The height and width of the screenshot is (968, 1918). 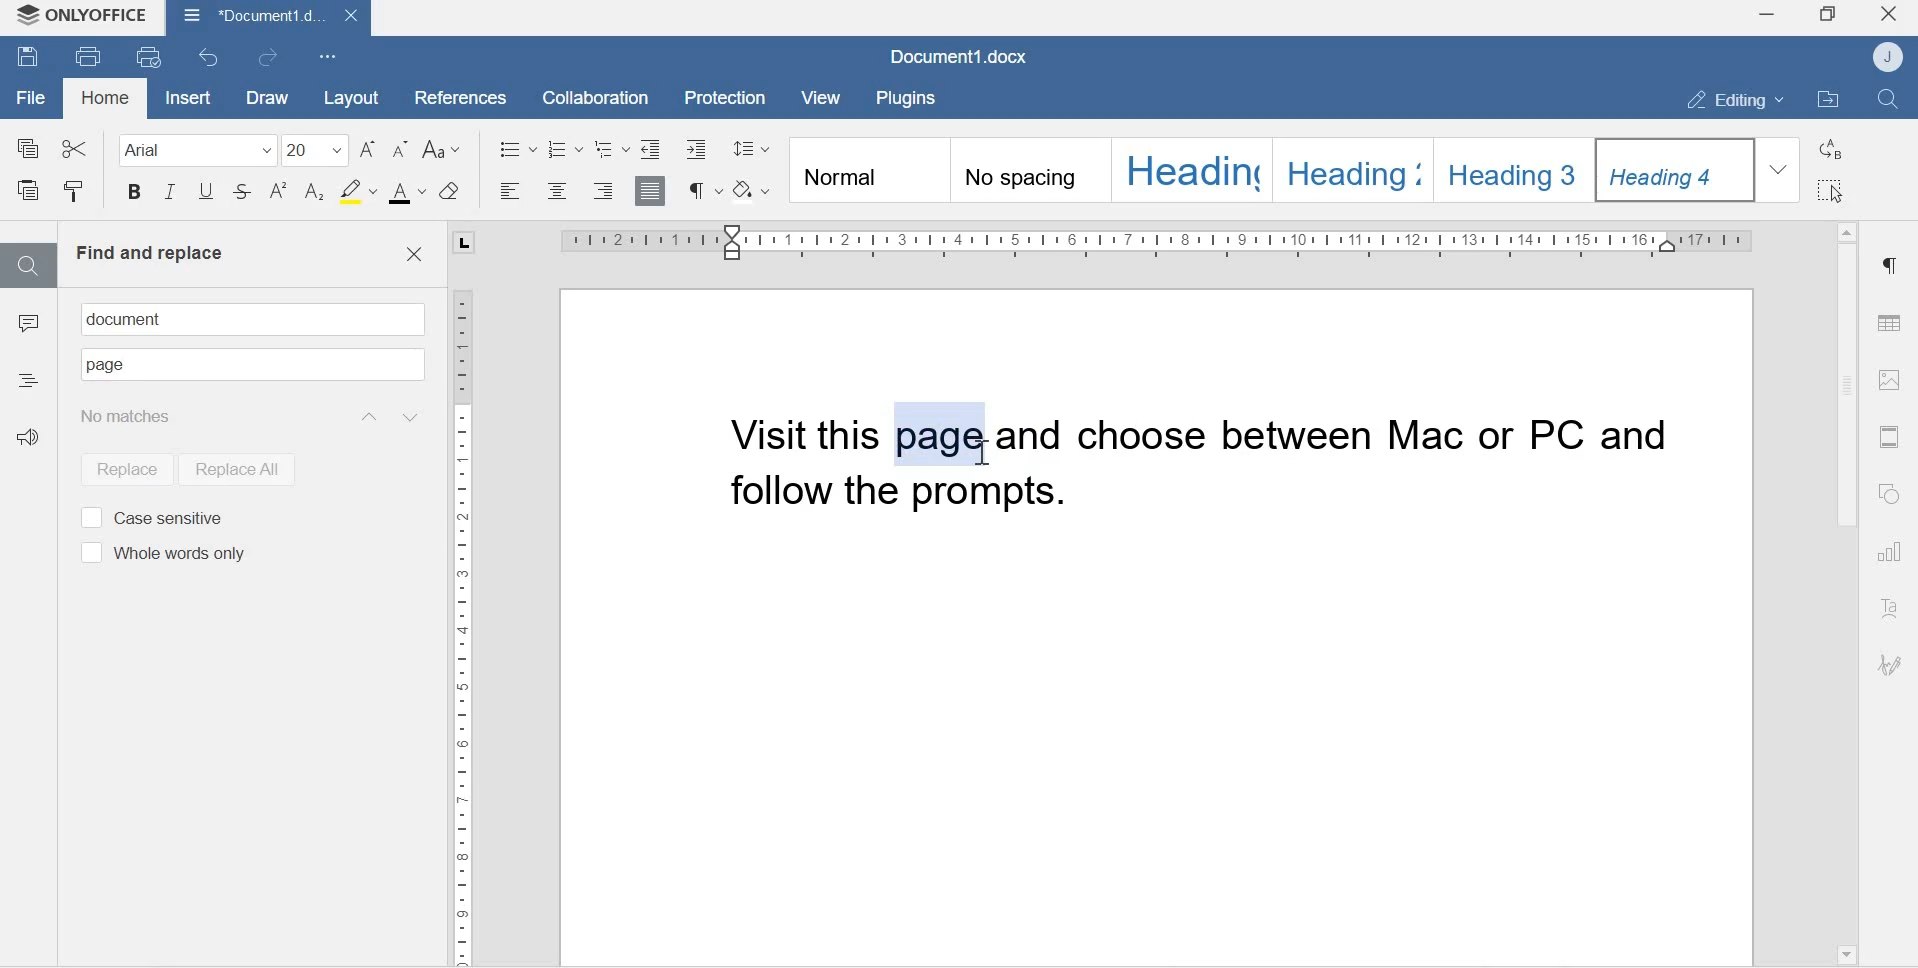 What do you see at coordinates (317, 149) in the screenshot?
I see `Font size` at bounding box center [317, 149].